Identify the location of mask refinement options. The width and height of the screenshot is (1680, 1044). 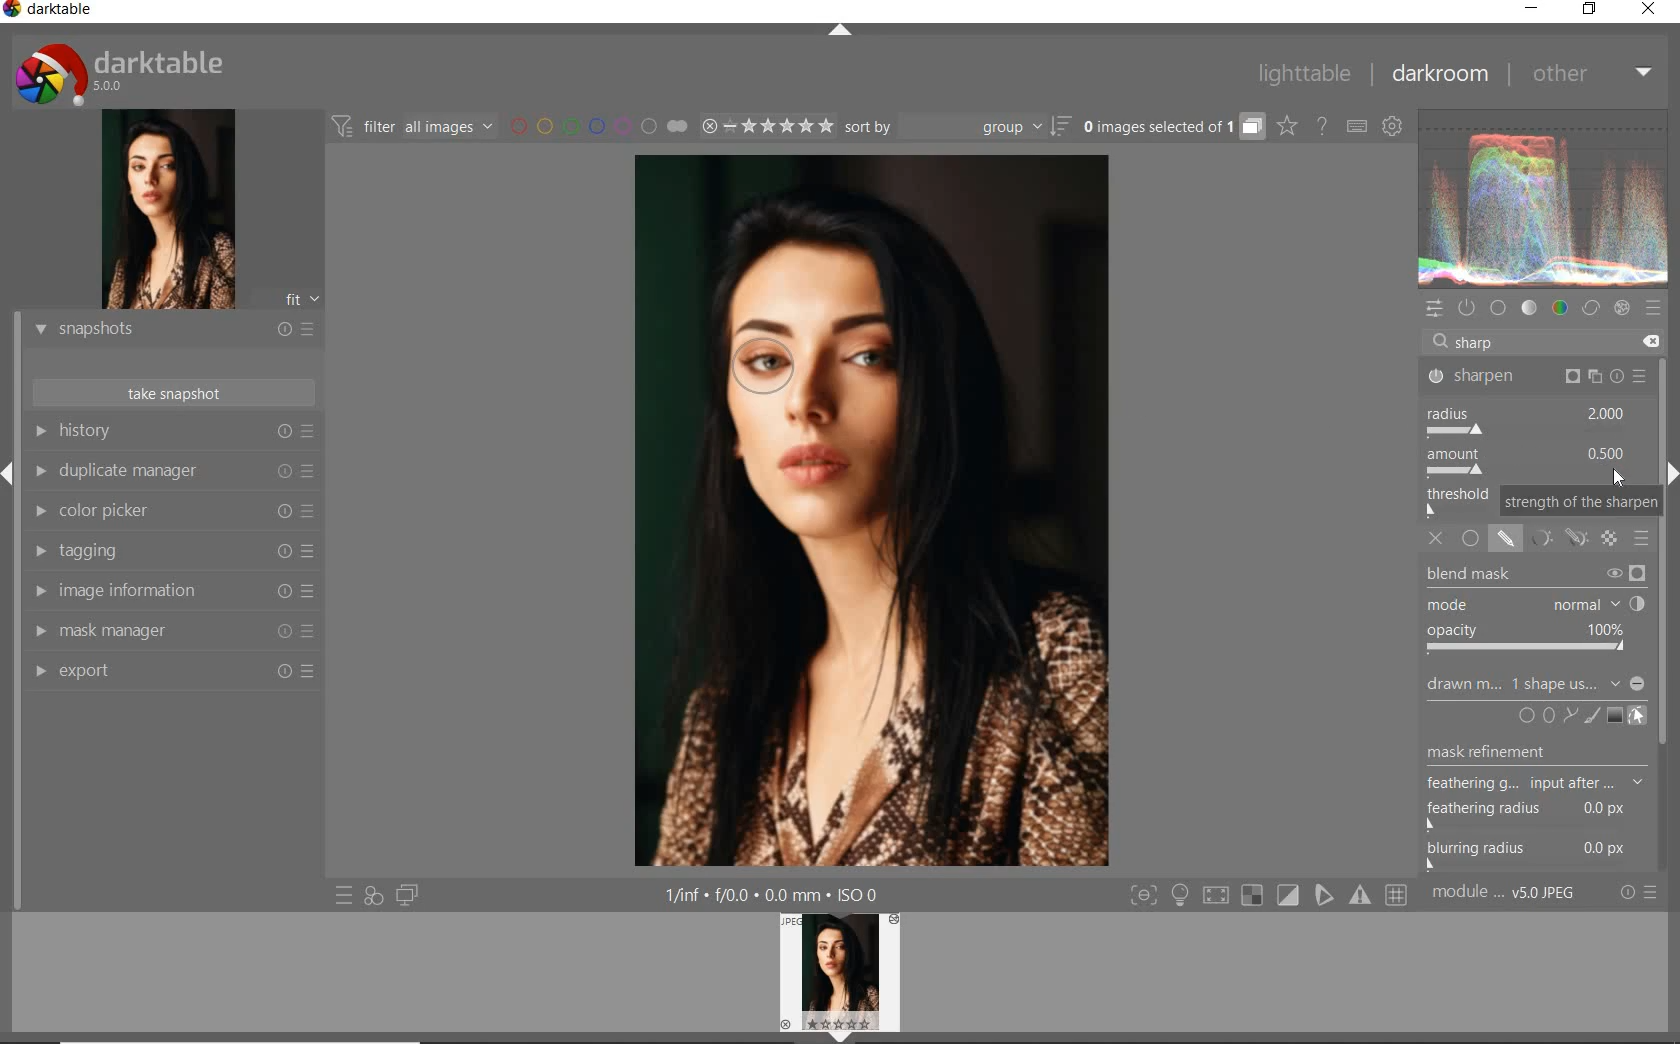
(1537, 786).